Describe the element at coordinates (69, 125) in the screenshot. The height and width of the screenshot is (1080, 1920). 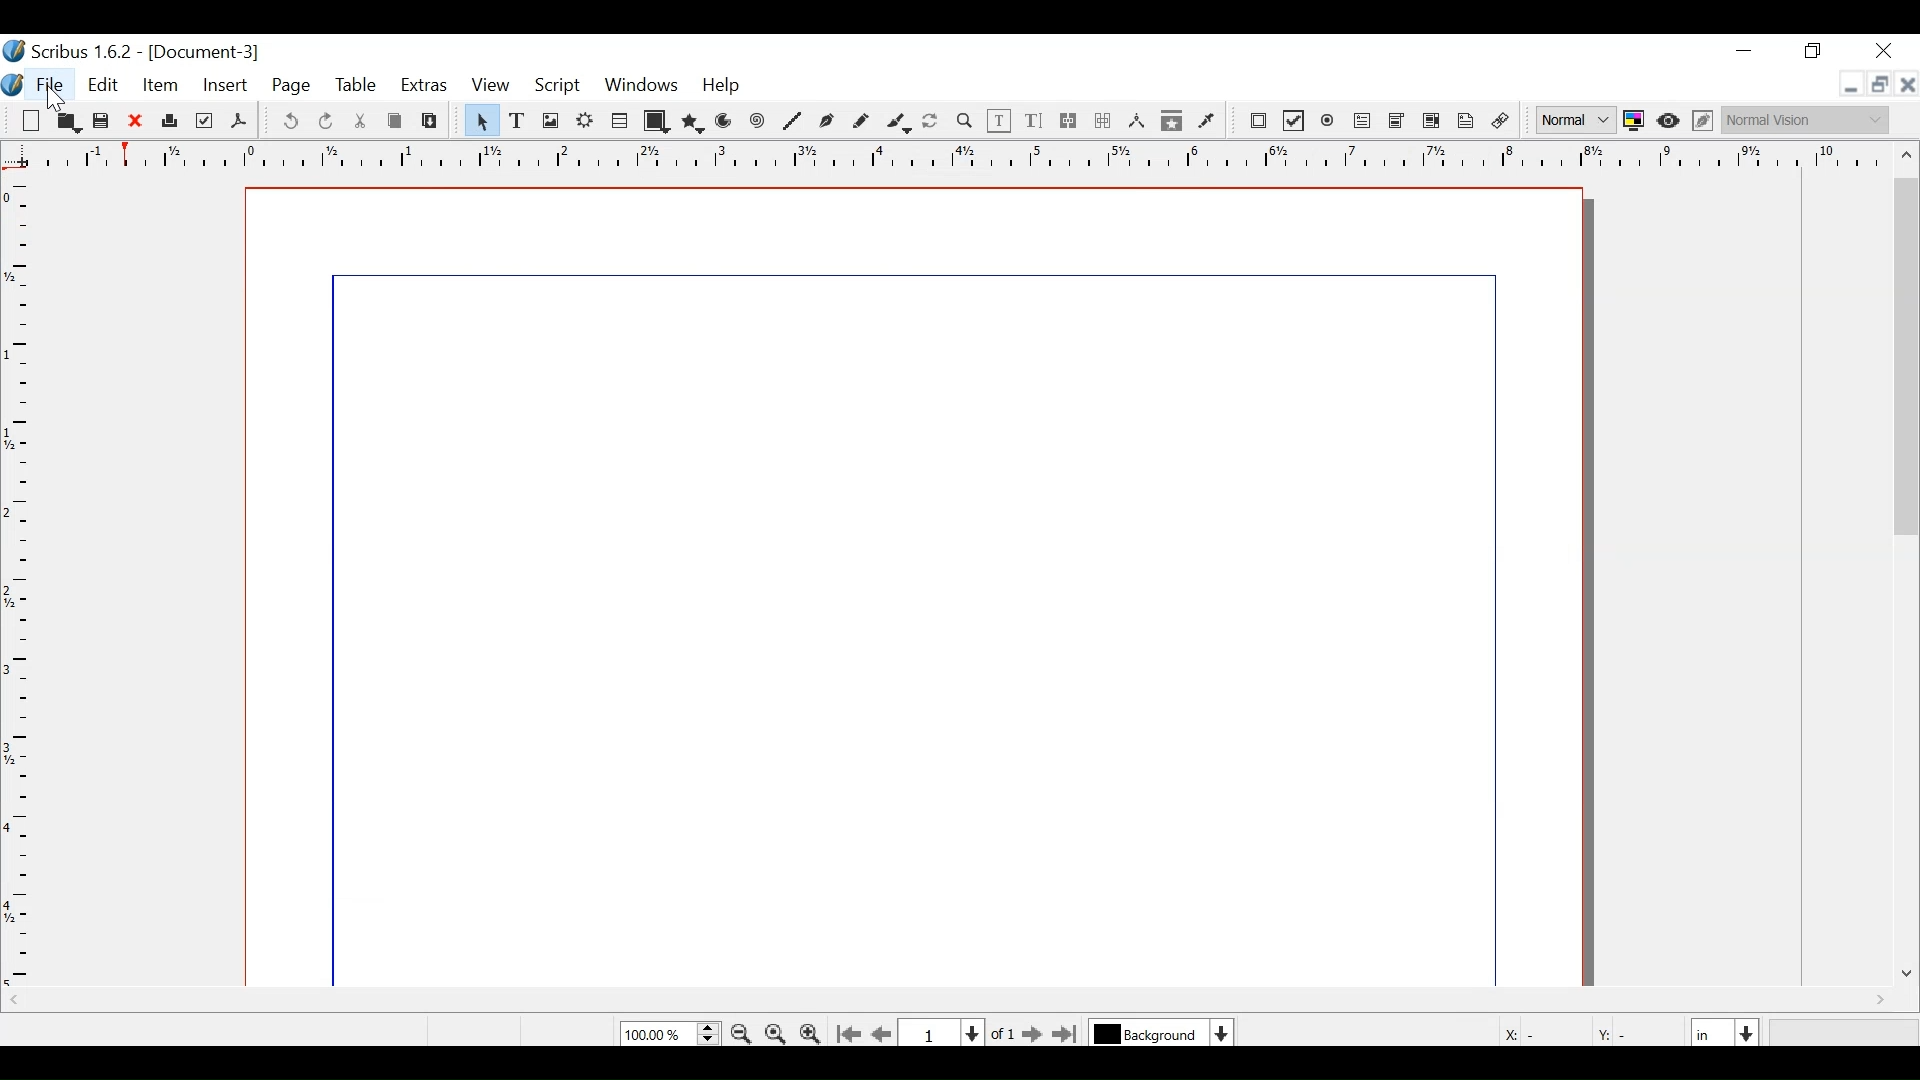
I see `Open` at that location.